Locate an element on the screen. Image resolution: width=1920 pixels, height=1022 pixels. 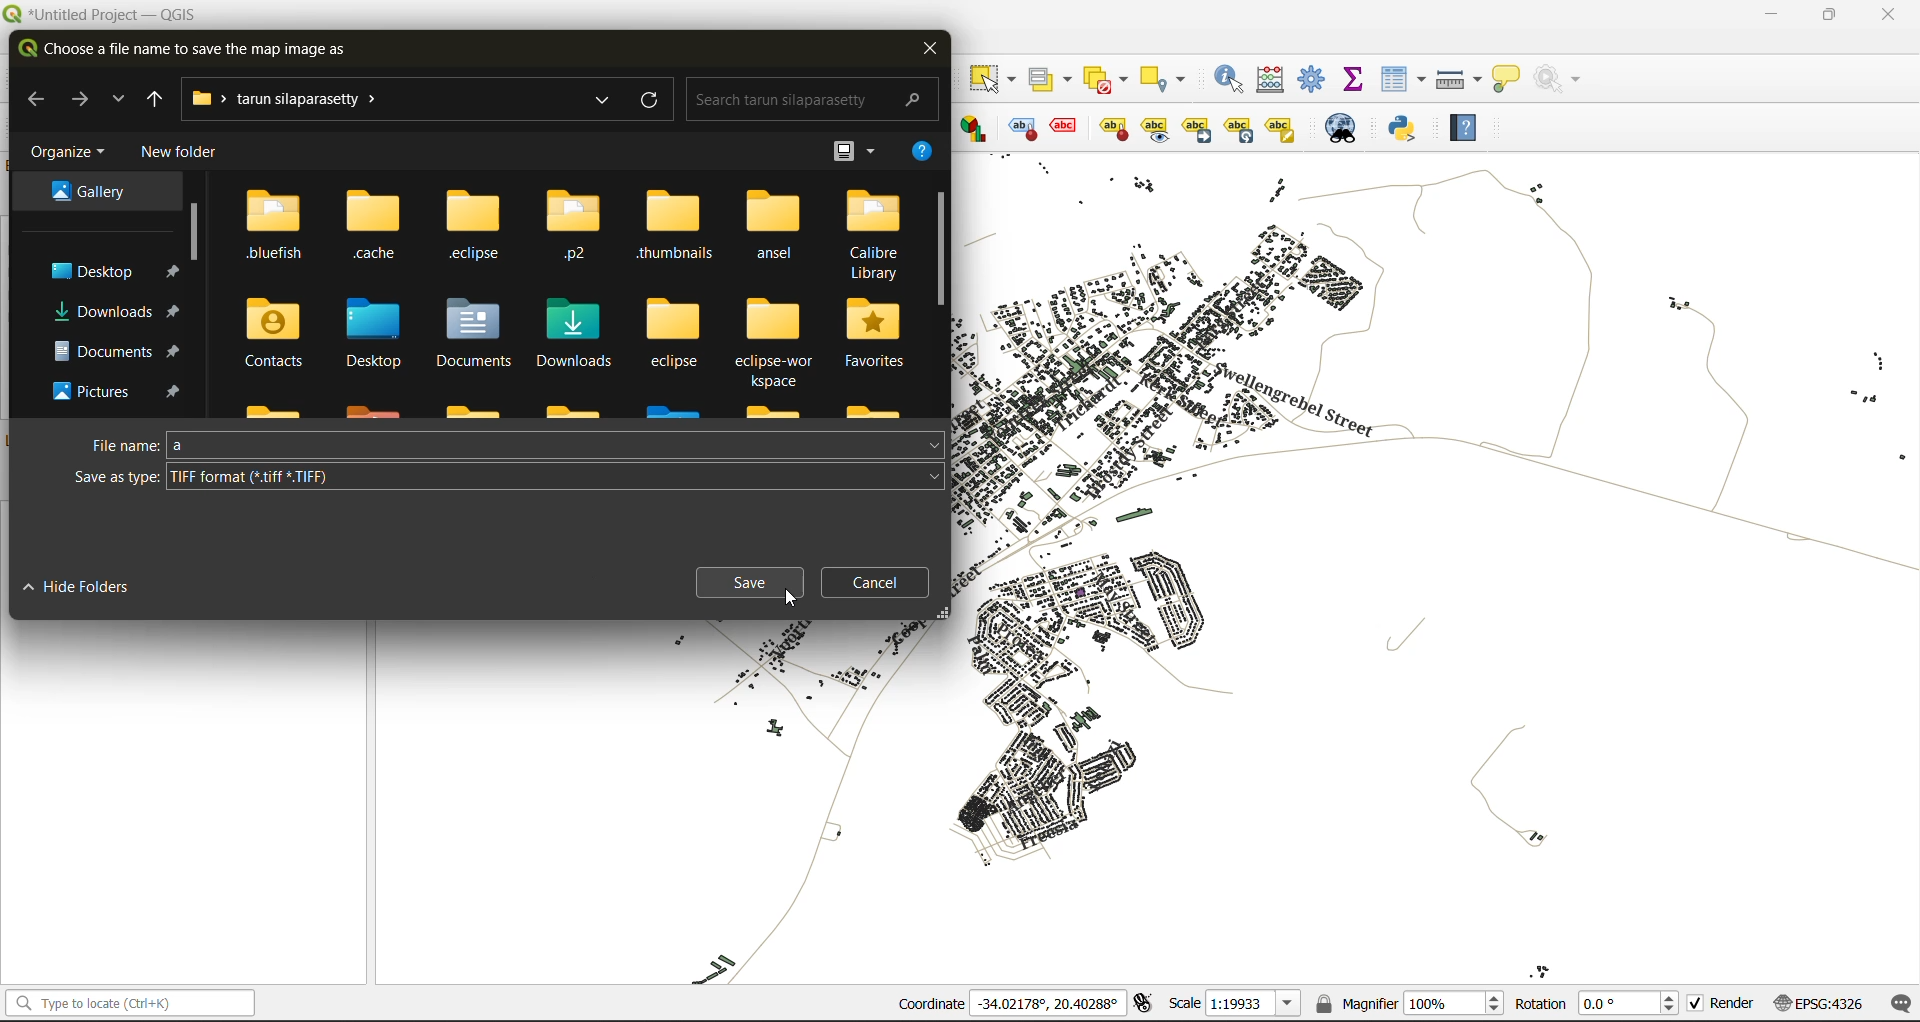
Move a label, diagrams or callout  is located at coordinates (1156, 128).